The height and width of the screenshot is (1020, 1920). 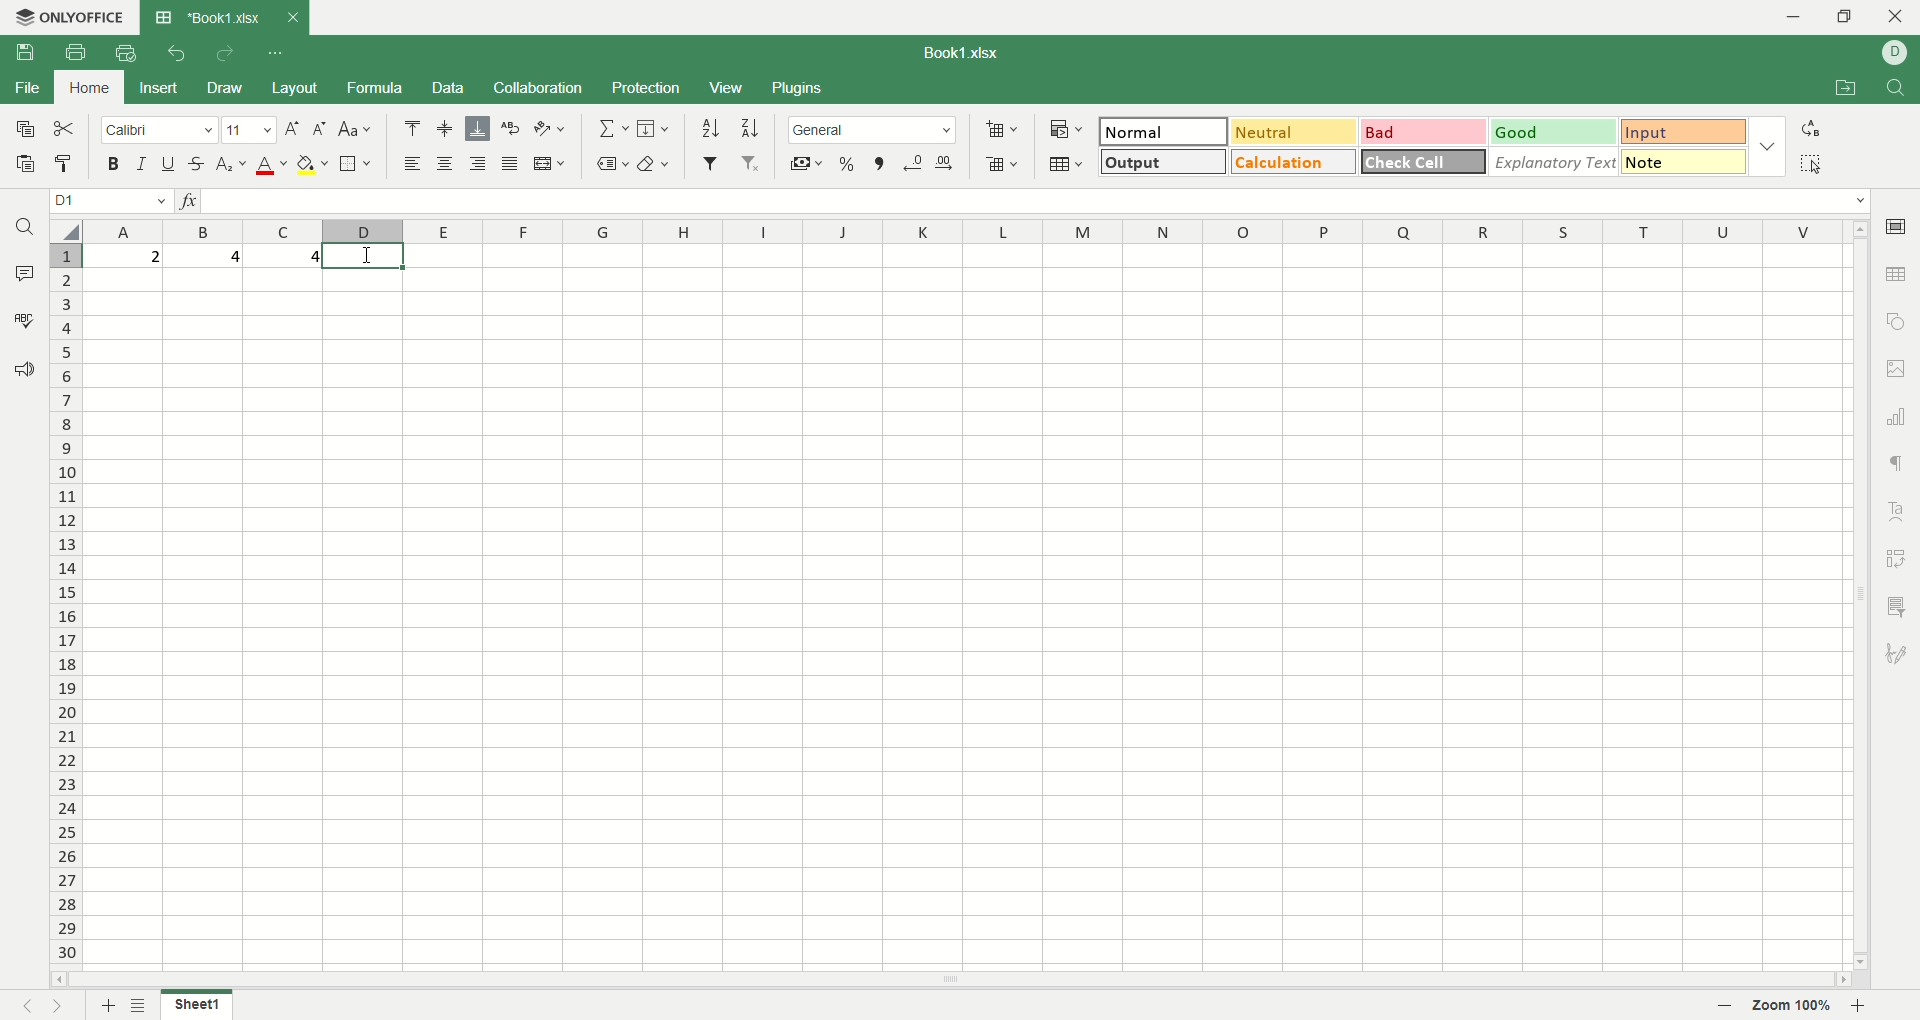 I want to click on merge and center, so click(x=551, y=162).